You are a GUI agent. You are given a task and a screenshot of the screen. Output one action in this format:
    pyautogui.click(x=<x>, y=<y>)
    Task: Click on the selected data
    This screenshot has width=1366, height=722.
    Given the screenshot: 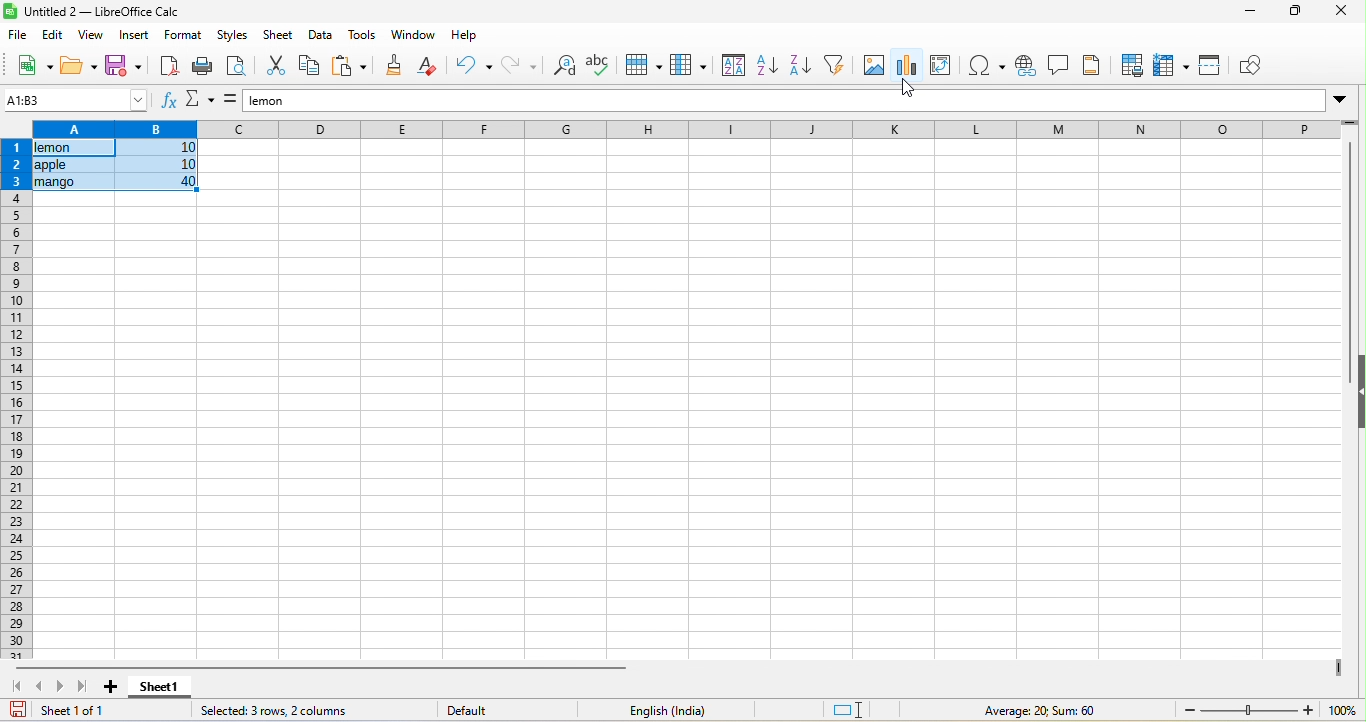 What is the action you would take?
    pyautogui.click(x=116, y=166)
    